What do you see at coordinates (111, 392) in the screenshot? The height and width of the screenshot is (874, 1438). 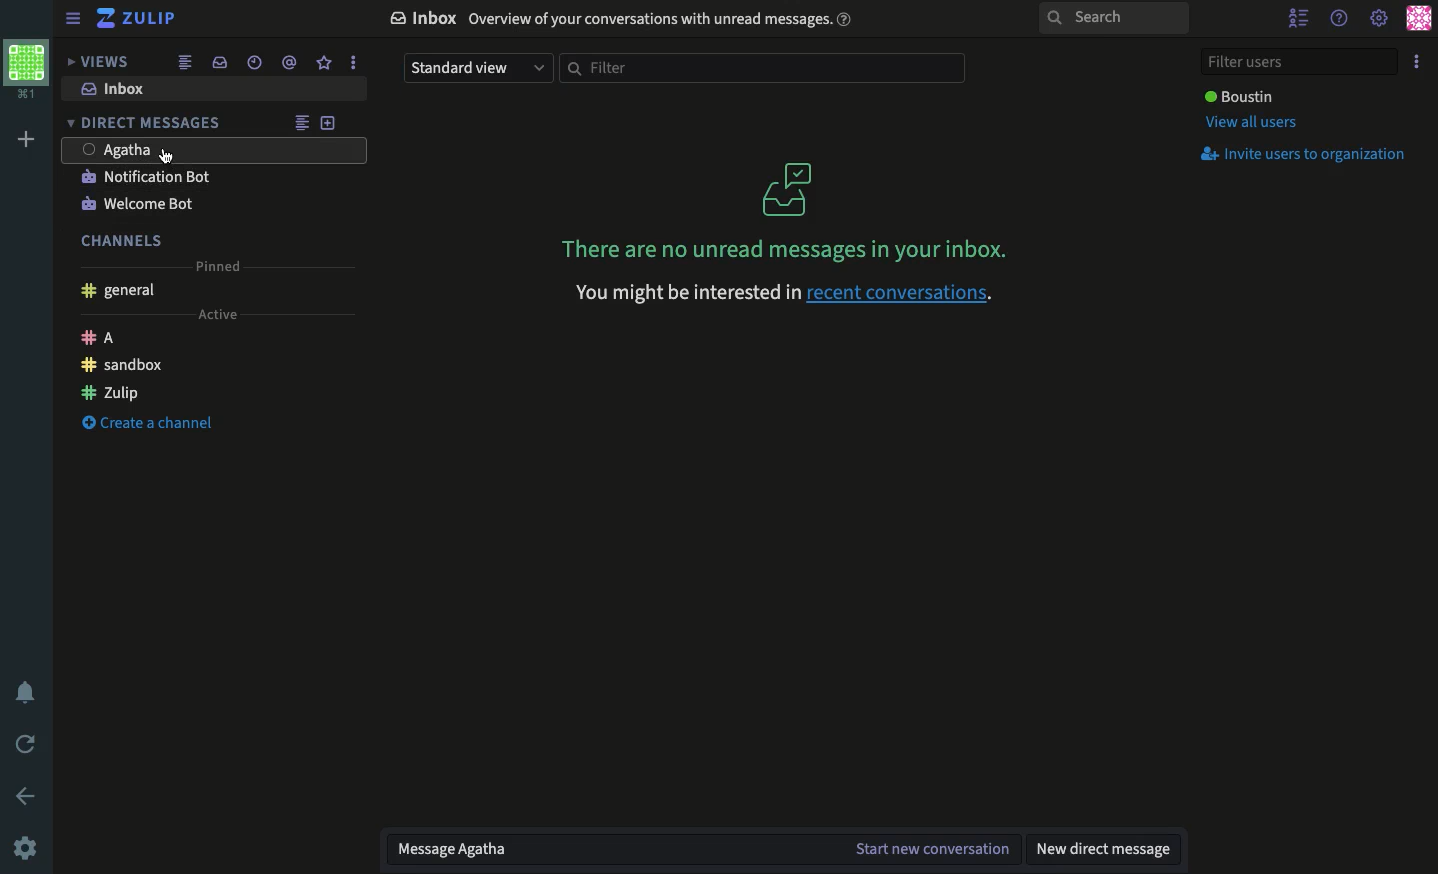 I see `Zulip` at bounding box center [111, 392].